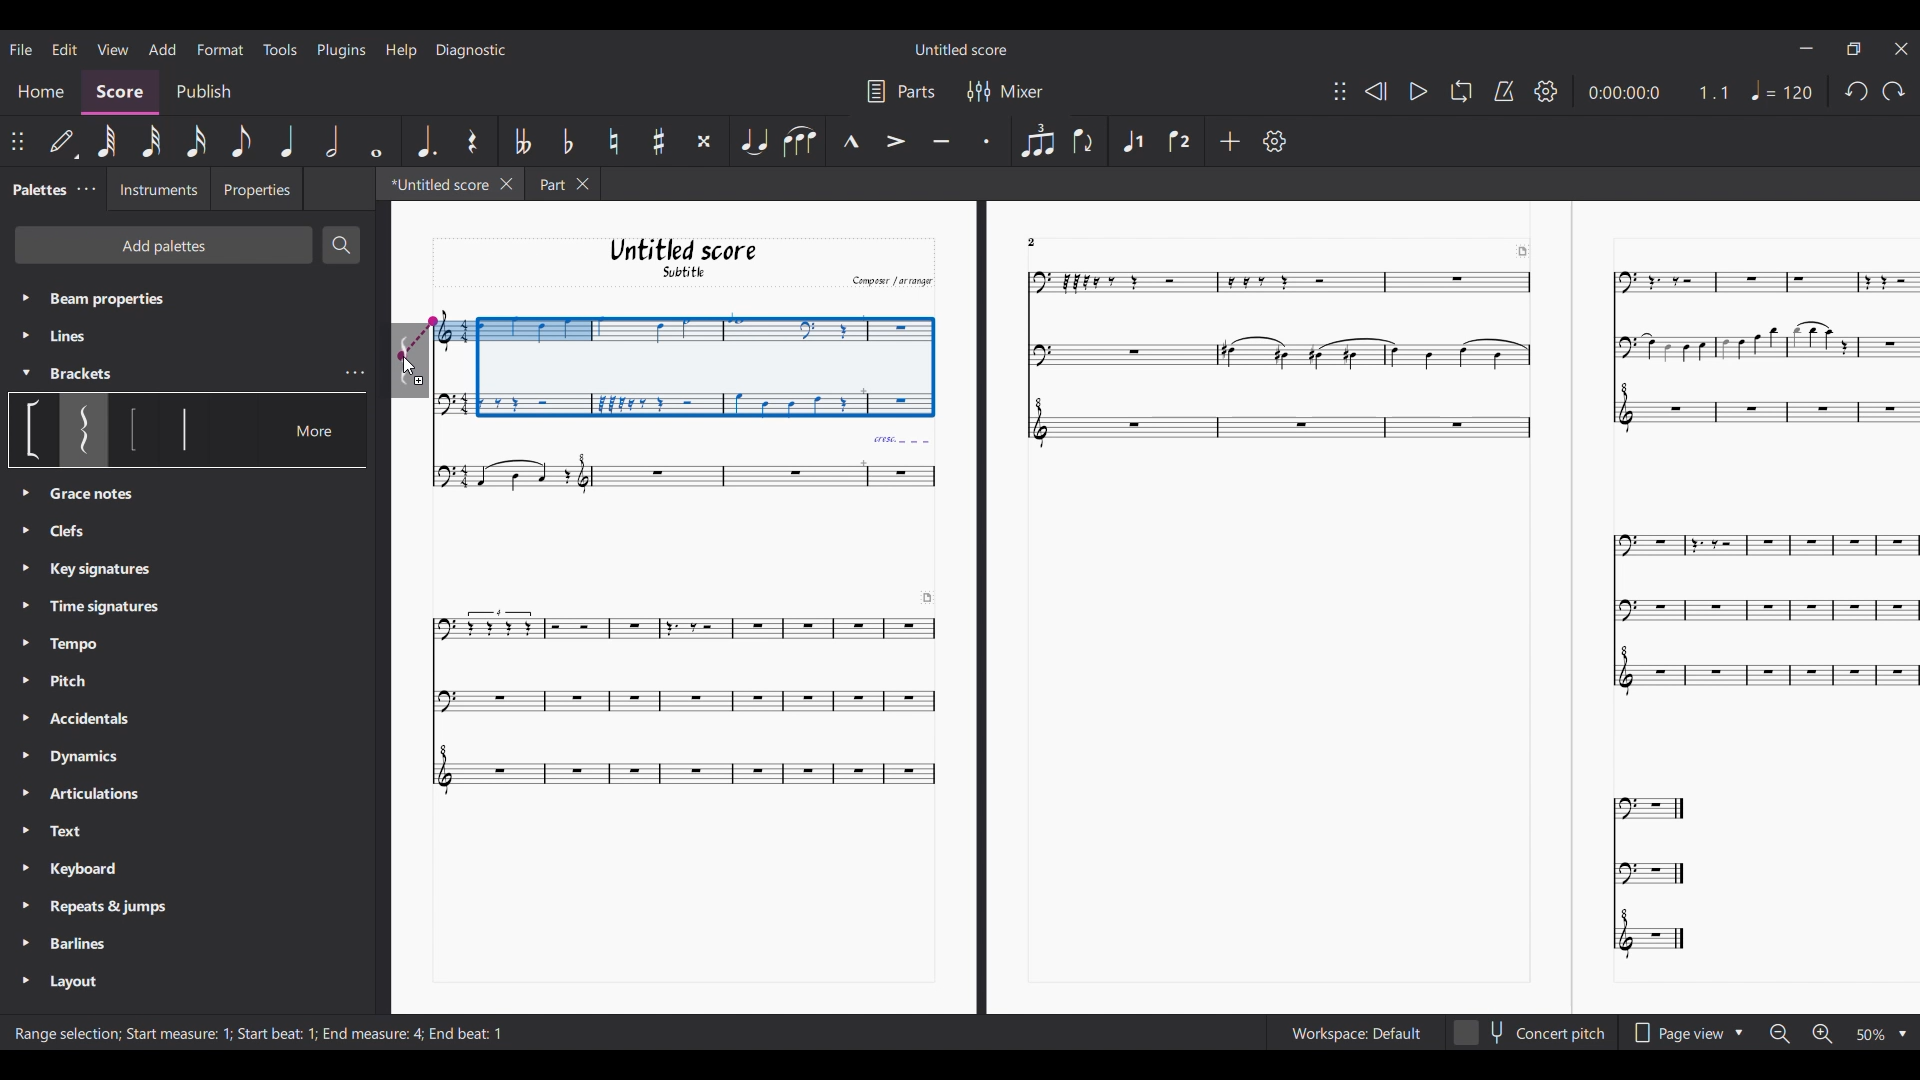  Describe the element at coordinates (100, 571) in the screenshot. I see `Key Signatures` at that location.